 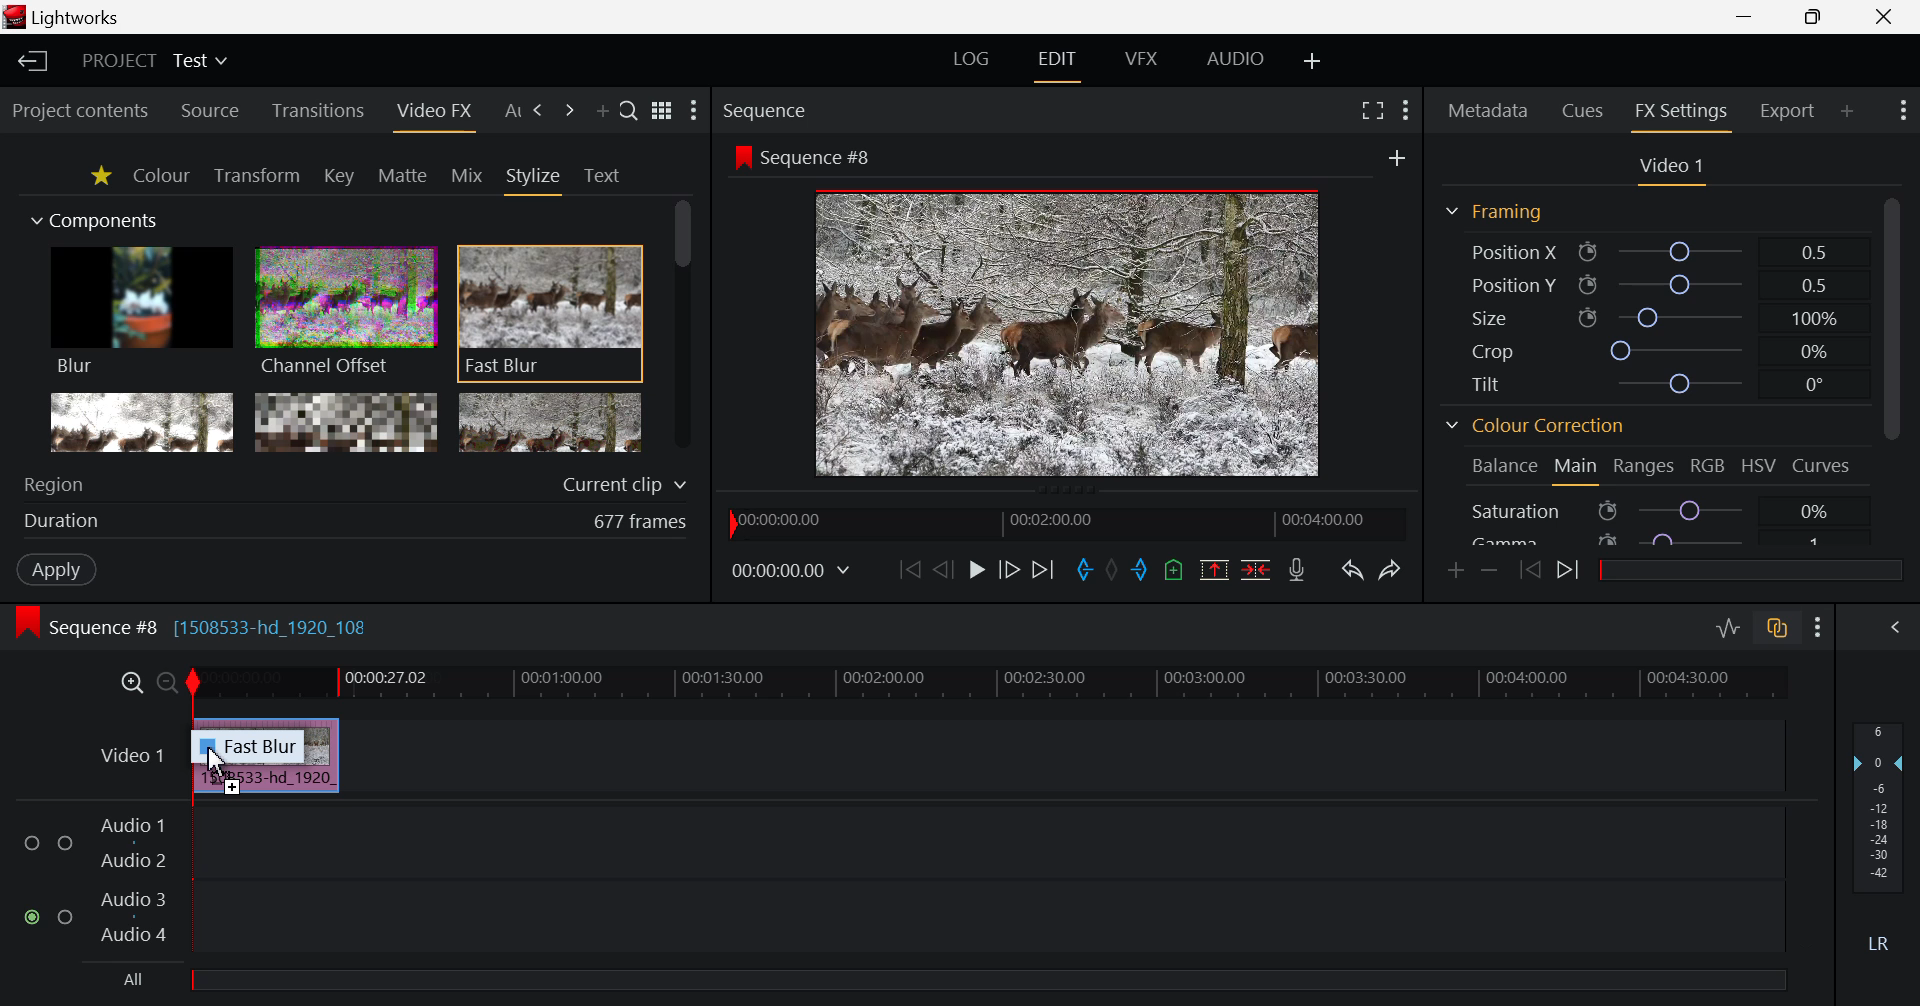 What do you see at coordinates (1670, 168) in the screenshot?
I see `Video Settings Section` at bounding box center [1670, 168].